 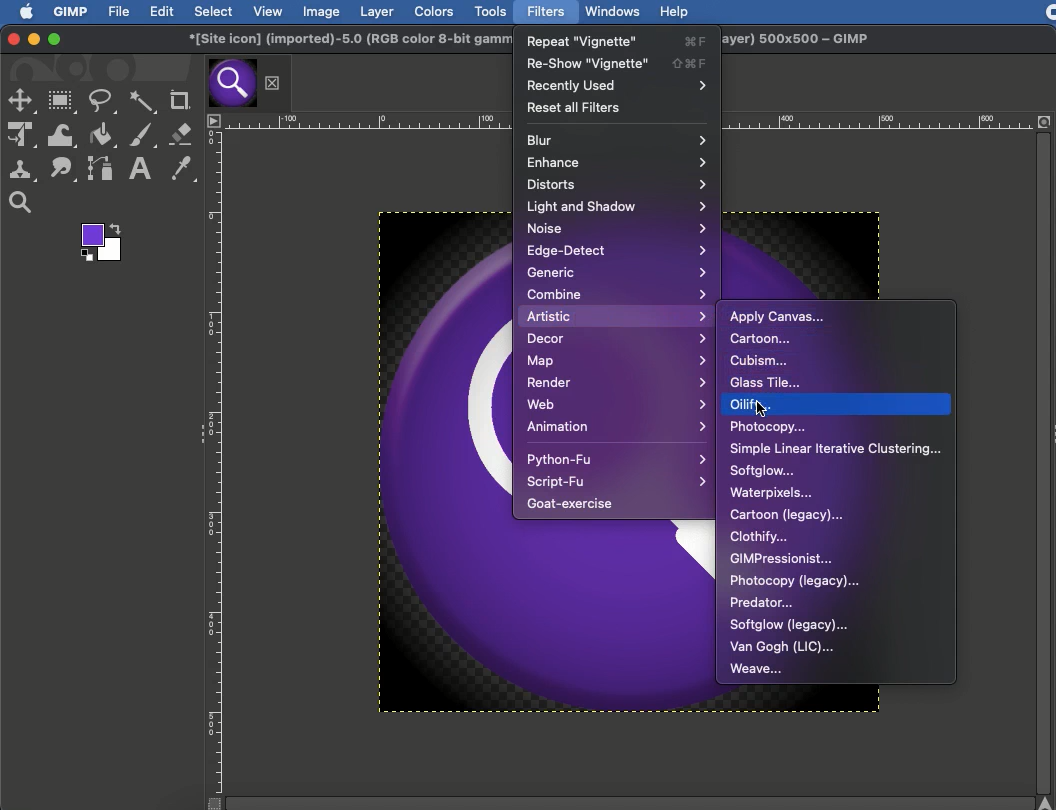 I want to click on GIMP pressionist, so click(x=784, y=558).